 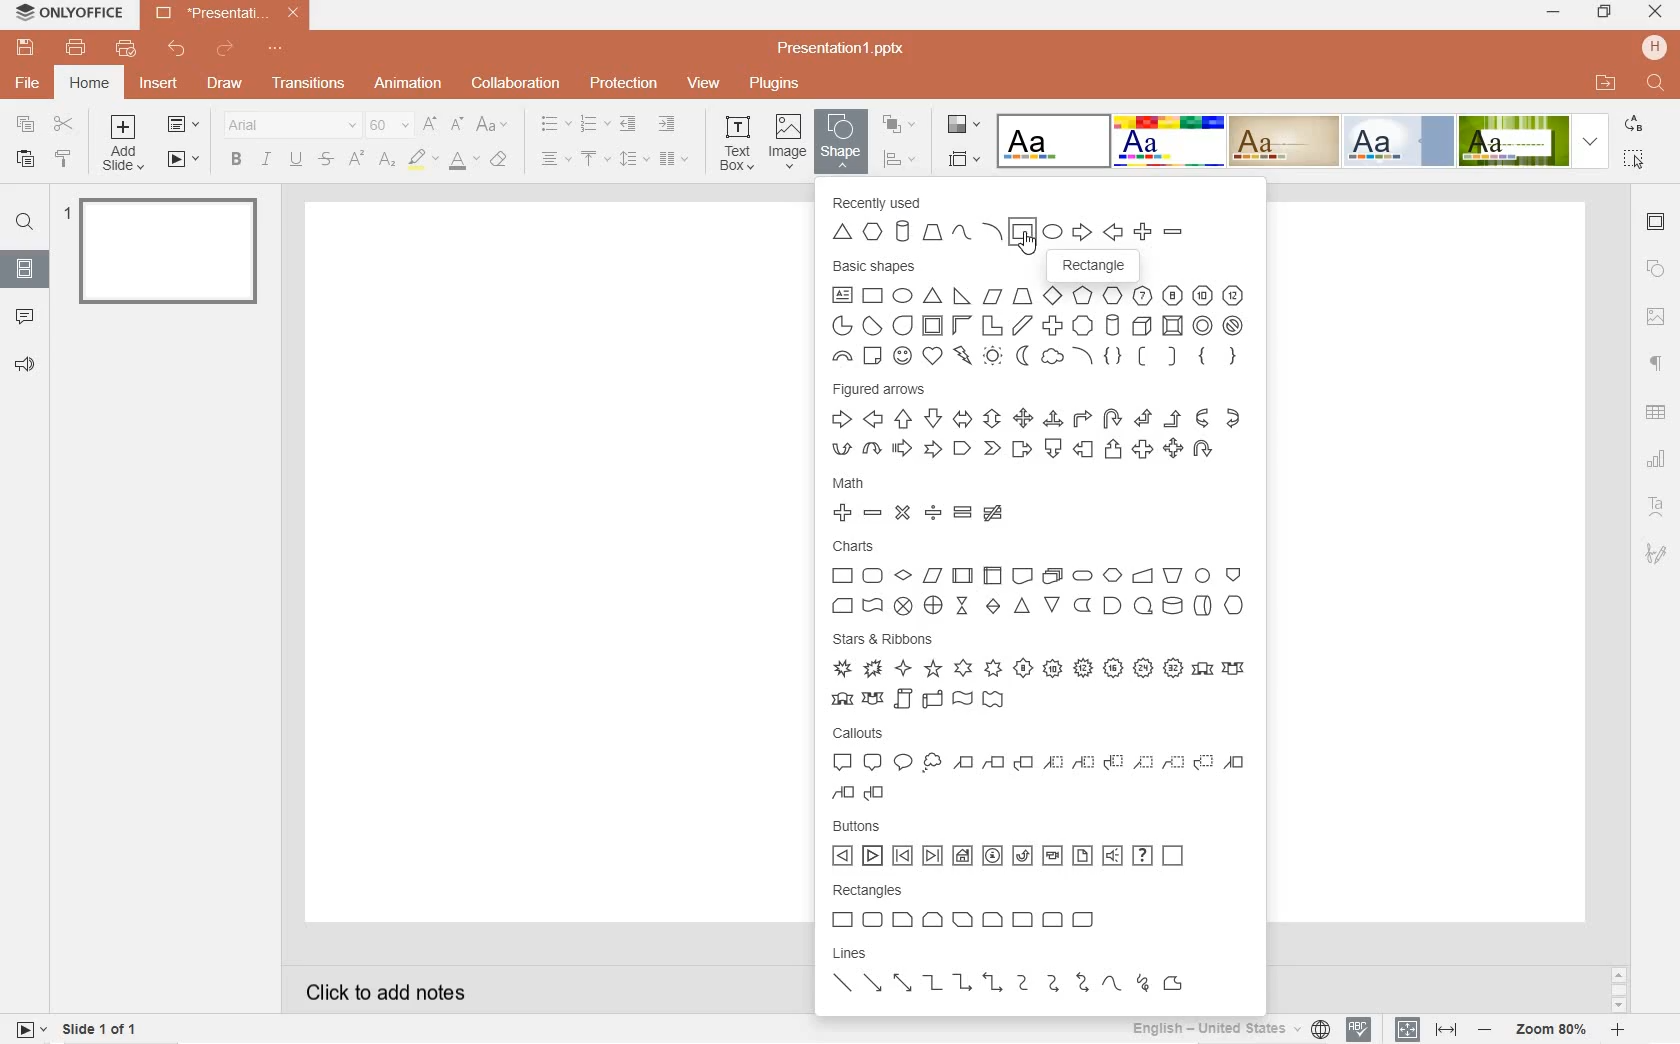 I want to click on Display, so click(x=1234, y=606).